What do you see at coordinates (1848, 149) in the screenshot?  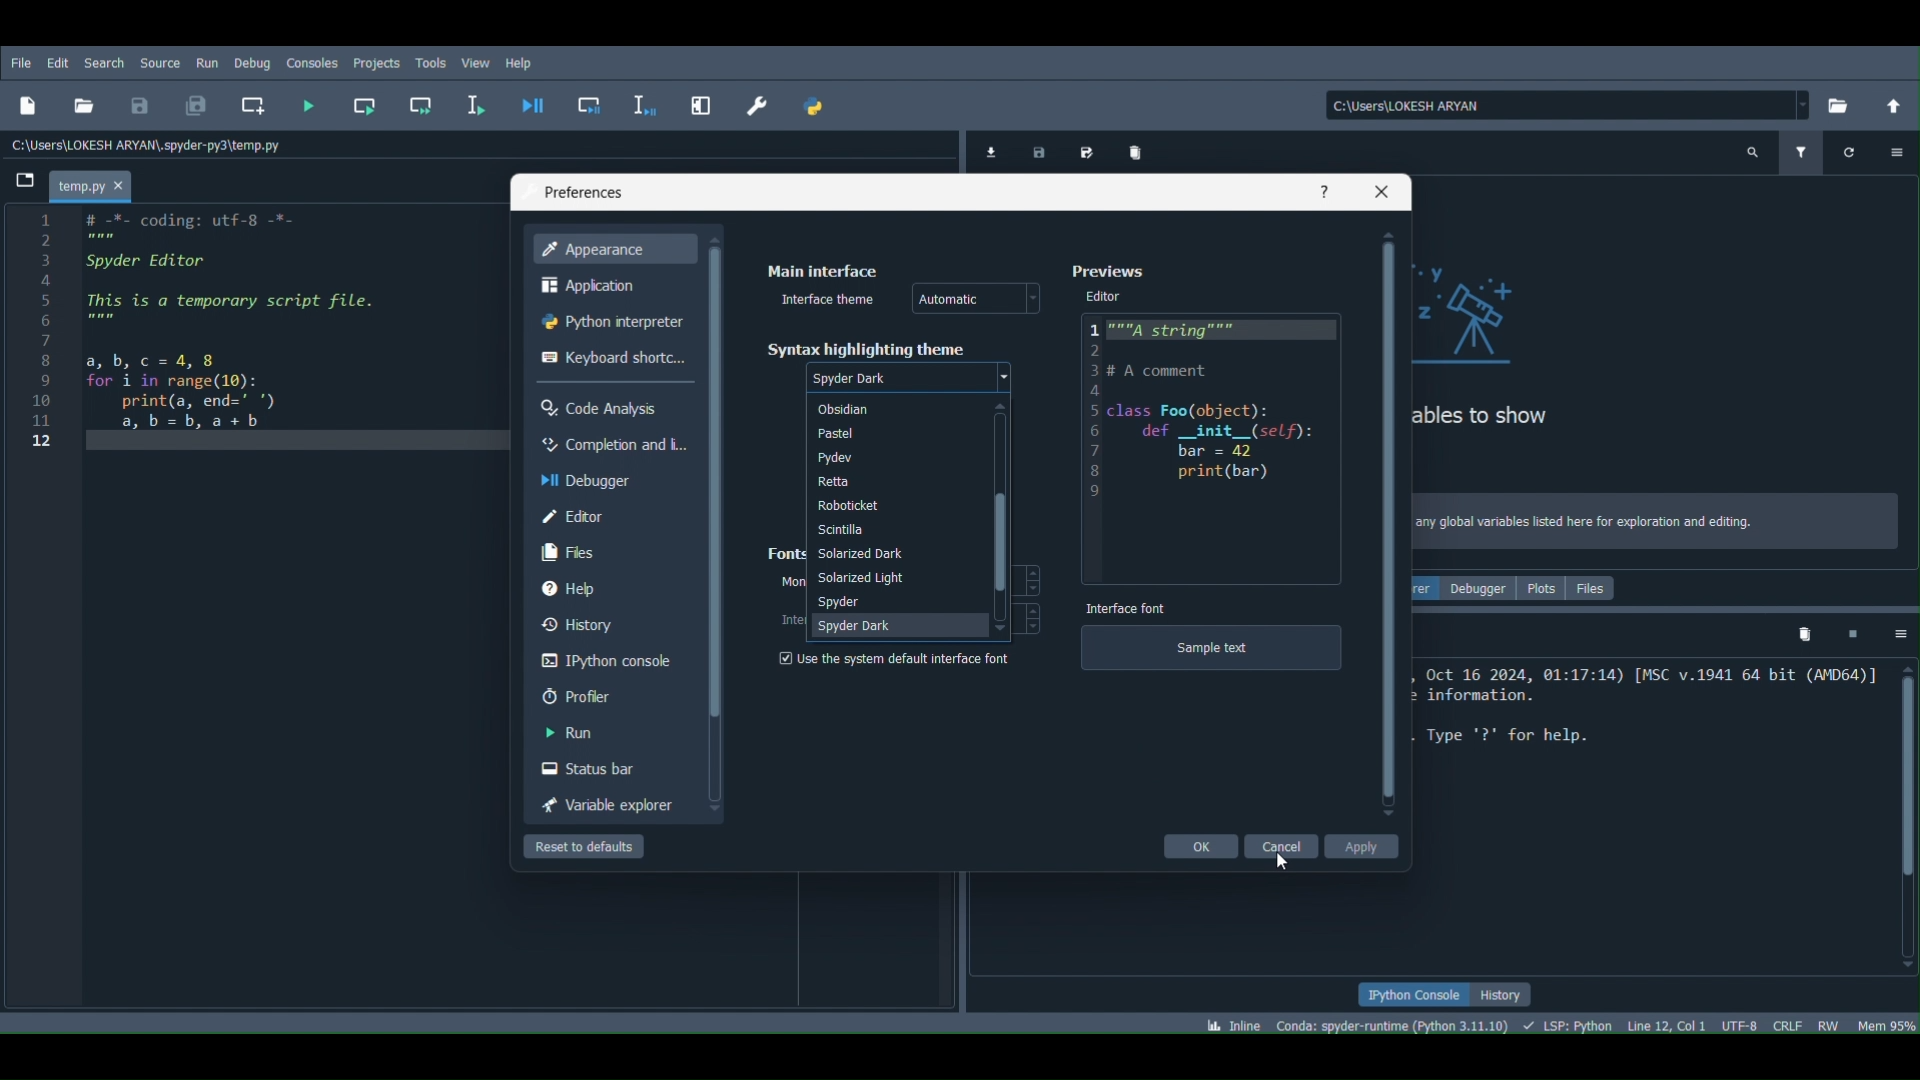 I see `Refresh variables` at bounding box center [1848, 149].